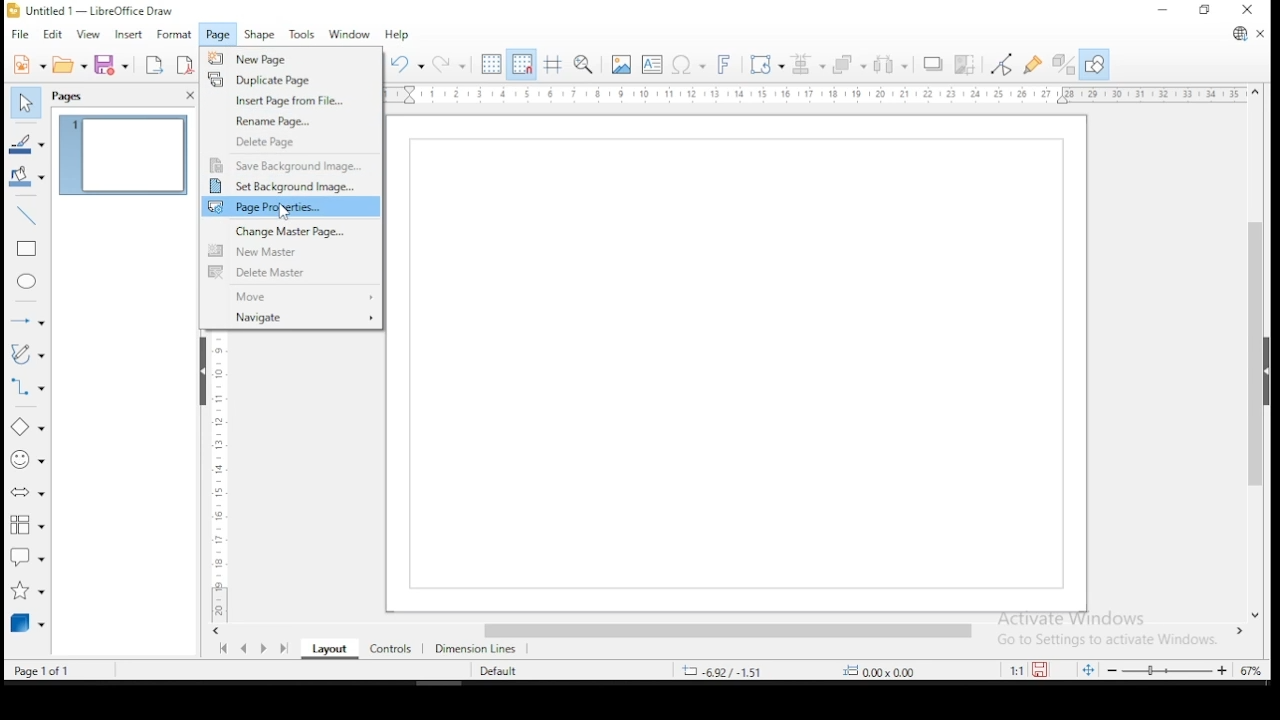 Image resolution: width=1280 pixels, height=720 pixels. Describe the element at coordinates (449, 64) in the screenshot. I see `redo` at that location.